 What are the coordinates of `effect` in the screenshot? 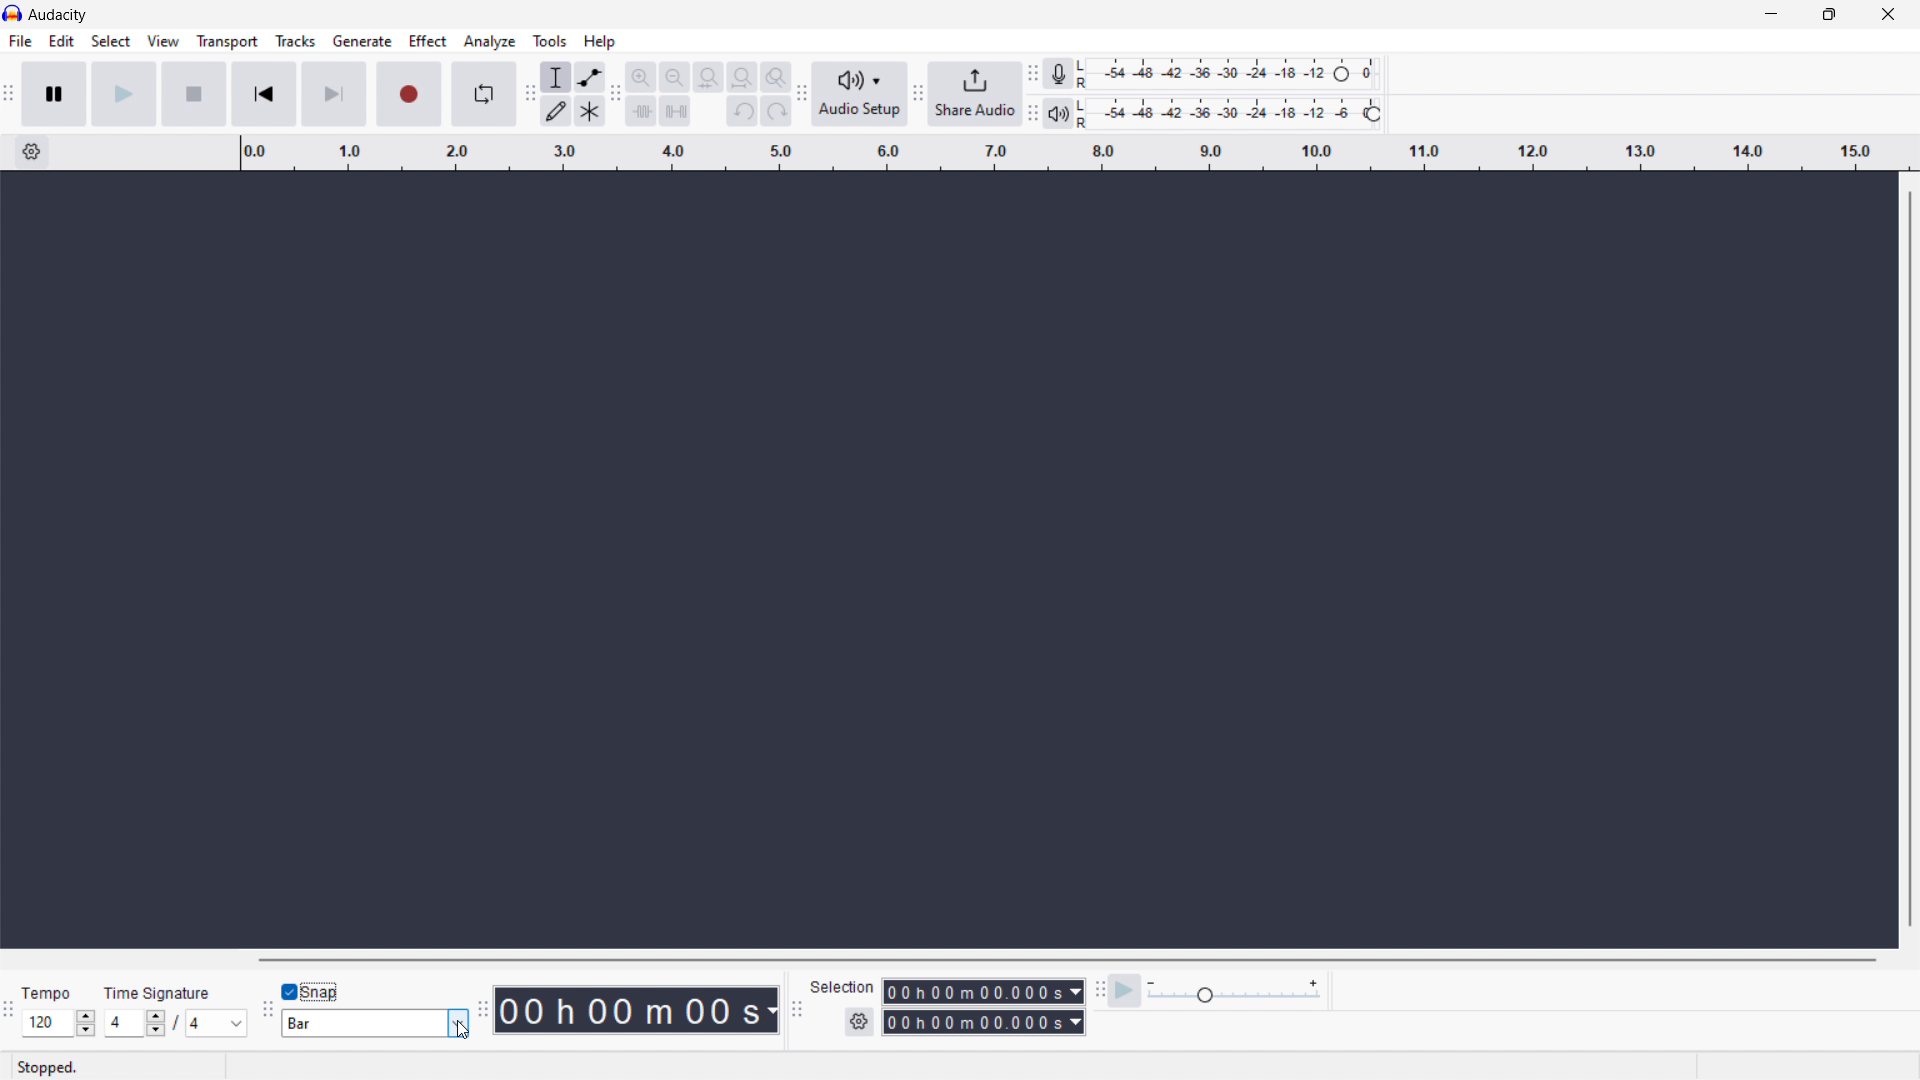 It's located at (429, 41).